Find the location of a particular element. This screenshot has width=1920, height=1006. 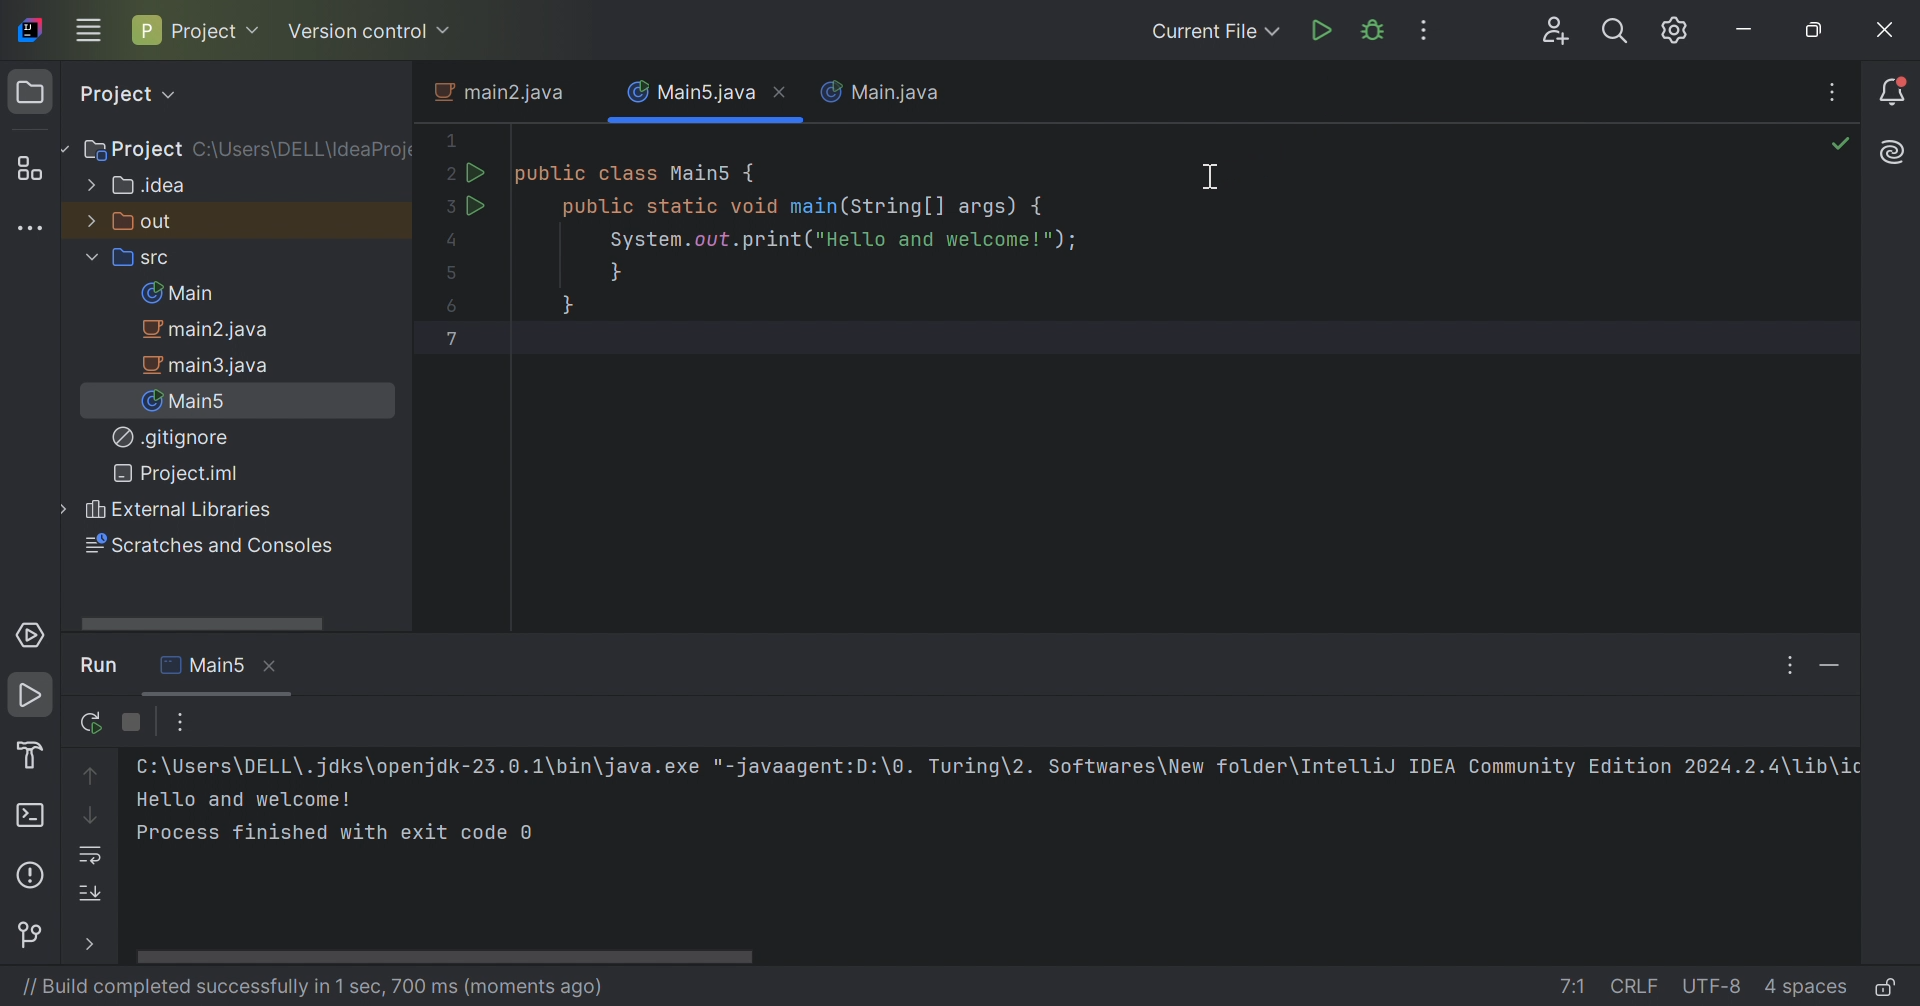

Soft-Wrap is located at coordinates (90, 854).